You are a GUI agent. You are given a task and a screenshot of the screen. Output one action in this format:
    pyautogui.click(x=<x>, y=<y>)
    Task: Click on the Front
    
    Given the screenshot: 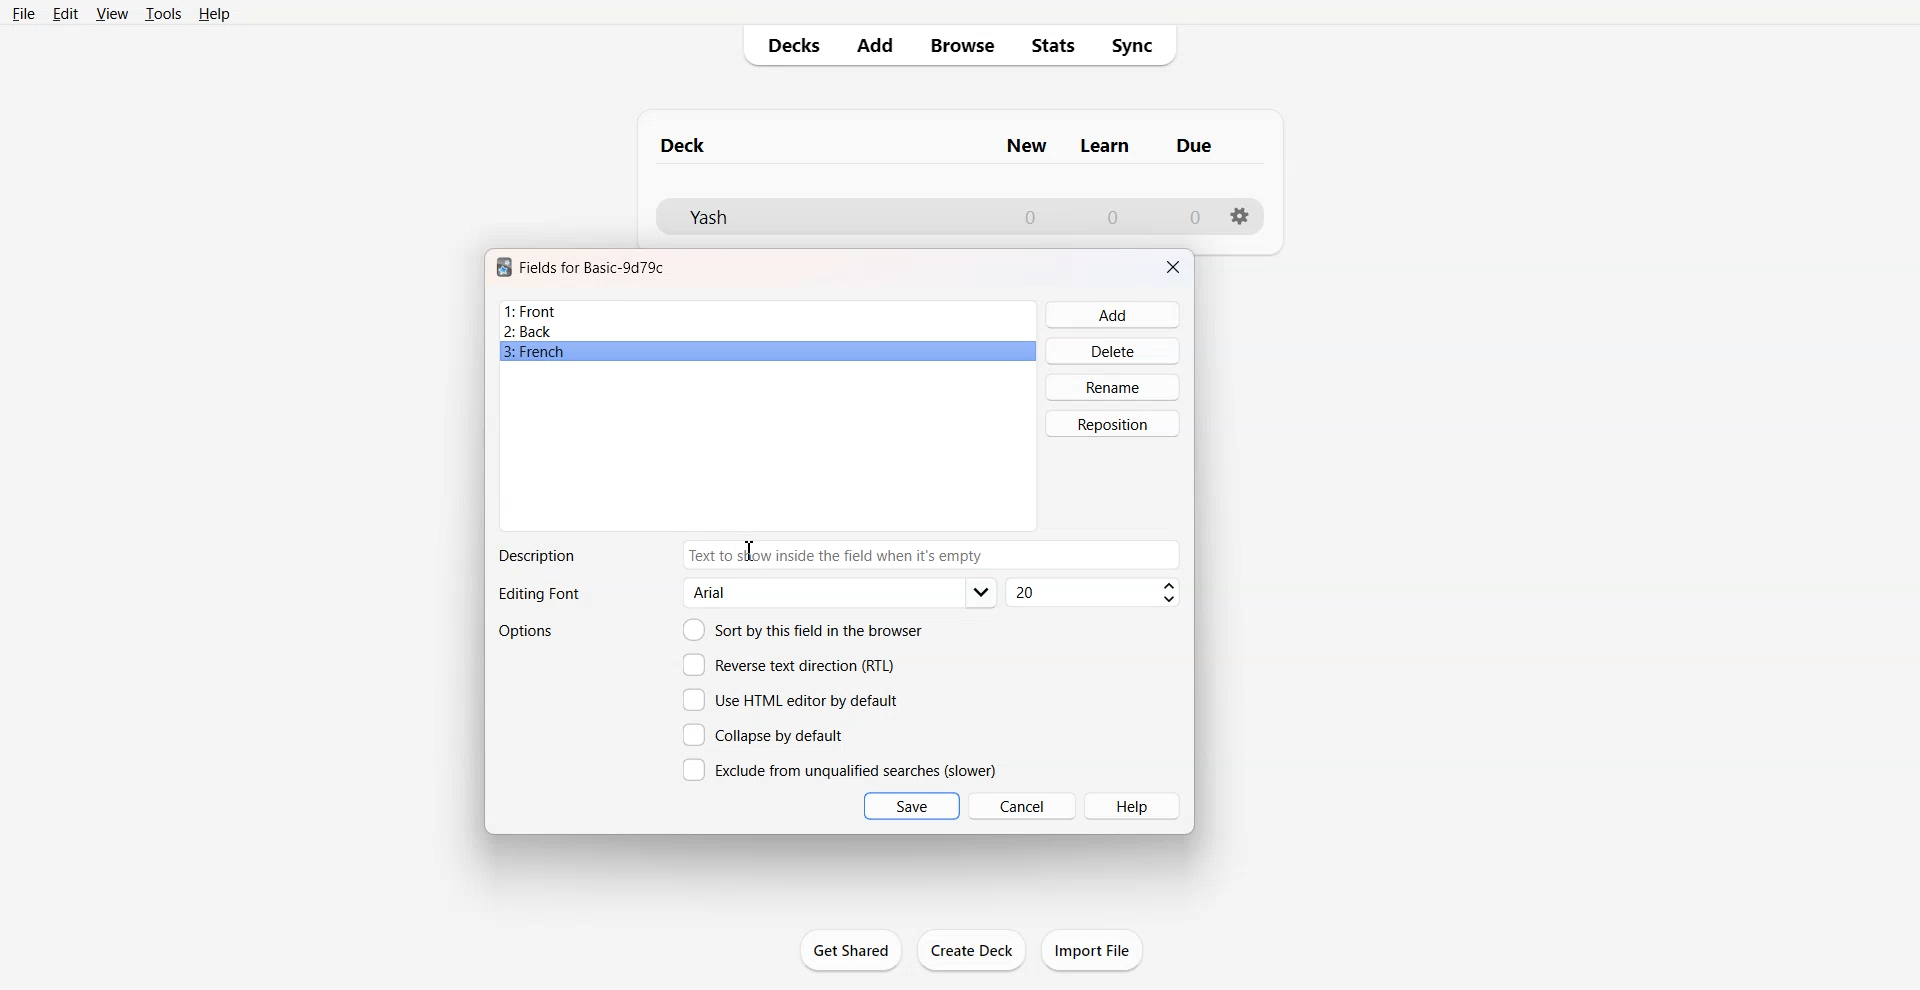 What is the action you would take?
    pyautogui.click(x=768, y=311)
    